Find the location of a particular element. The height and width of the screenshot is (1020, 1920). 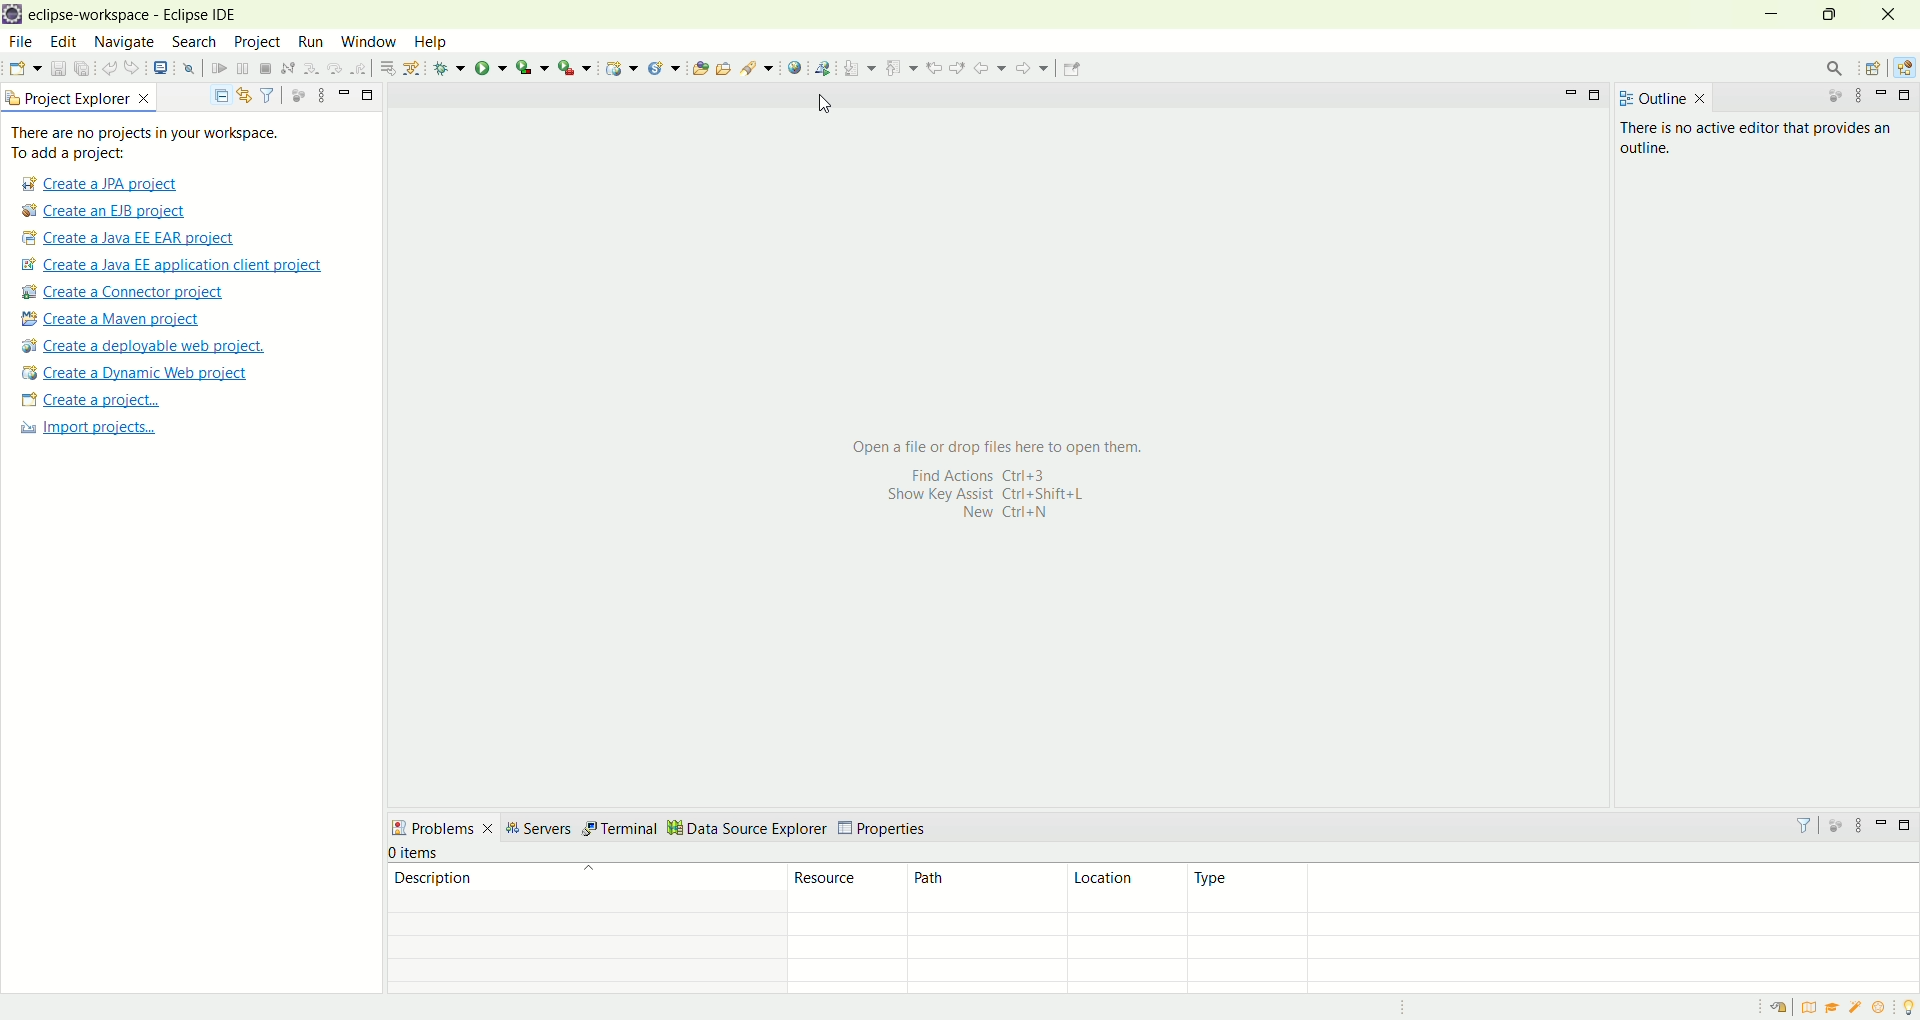

view menu is located at coordinates (1857, 96).